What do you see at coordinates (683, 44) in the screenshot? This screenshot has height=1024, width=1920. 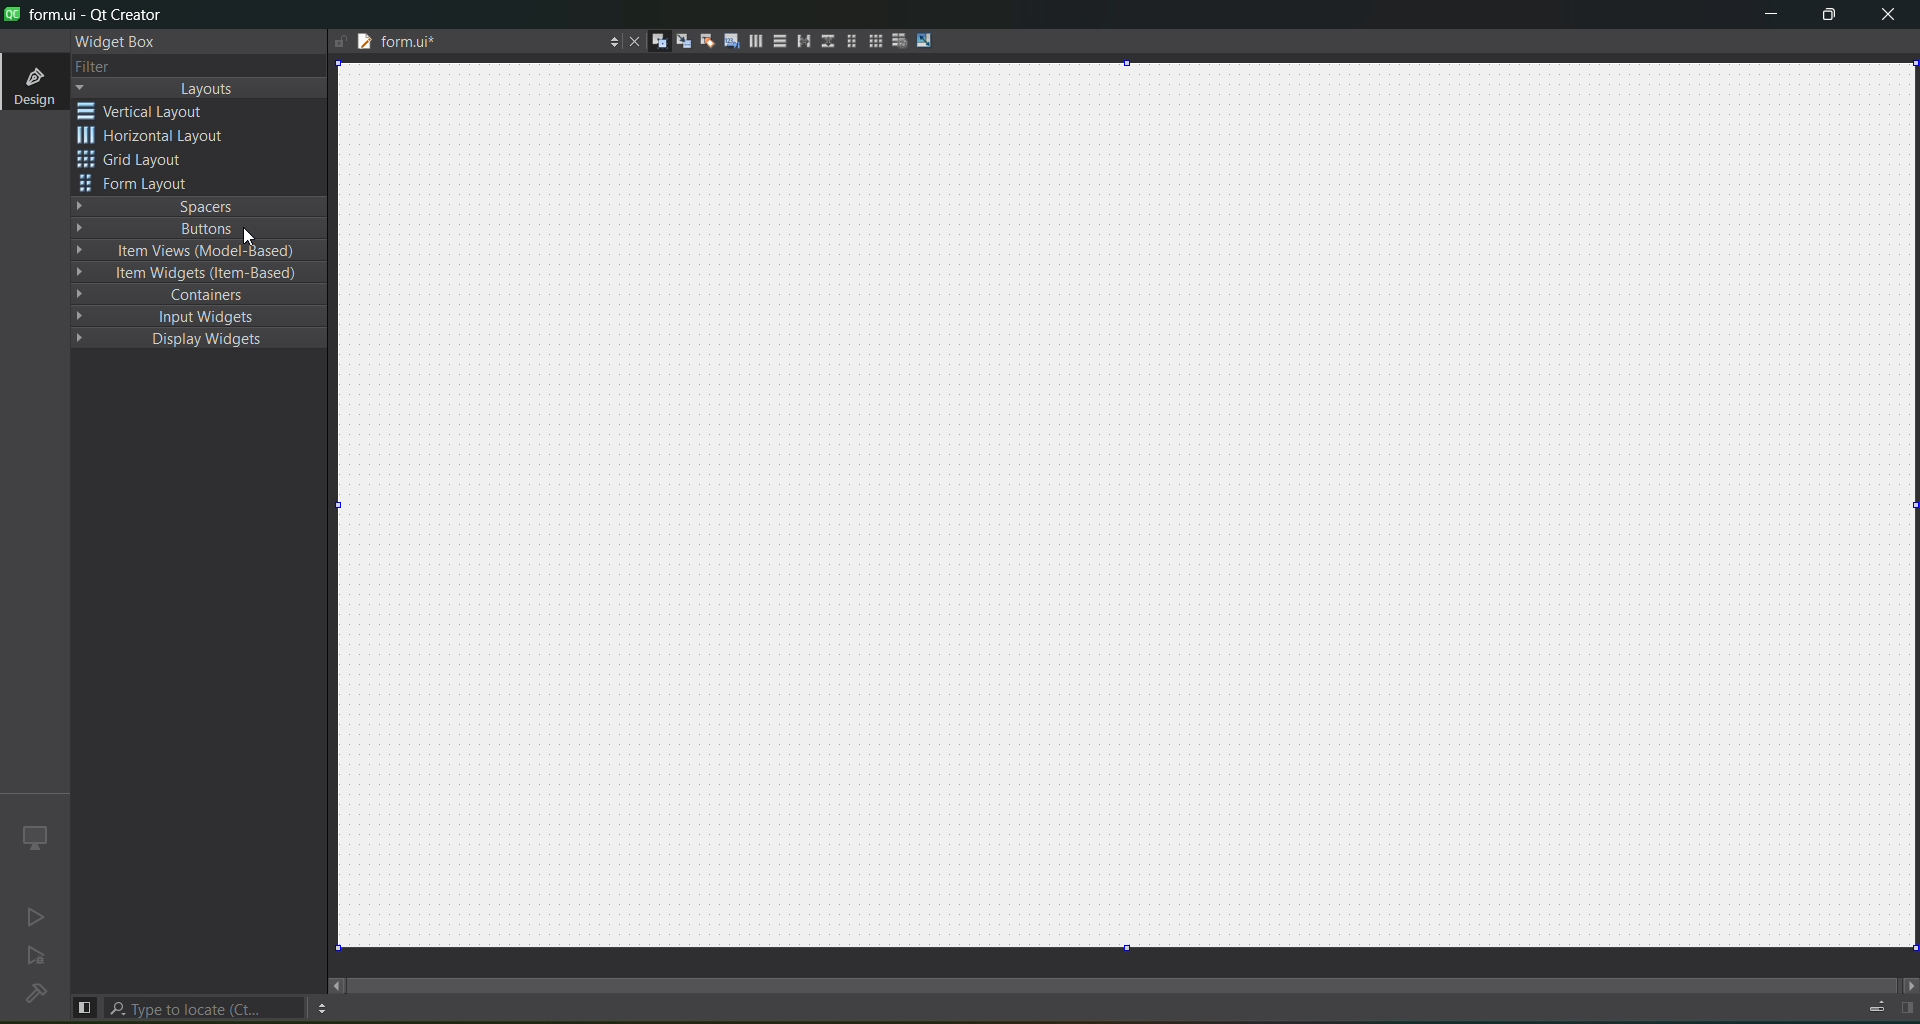 I see `edit signals` at bounding box center [683, 44].